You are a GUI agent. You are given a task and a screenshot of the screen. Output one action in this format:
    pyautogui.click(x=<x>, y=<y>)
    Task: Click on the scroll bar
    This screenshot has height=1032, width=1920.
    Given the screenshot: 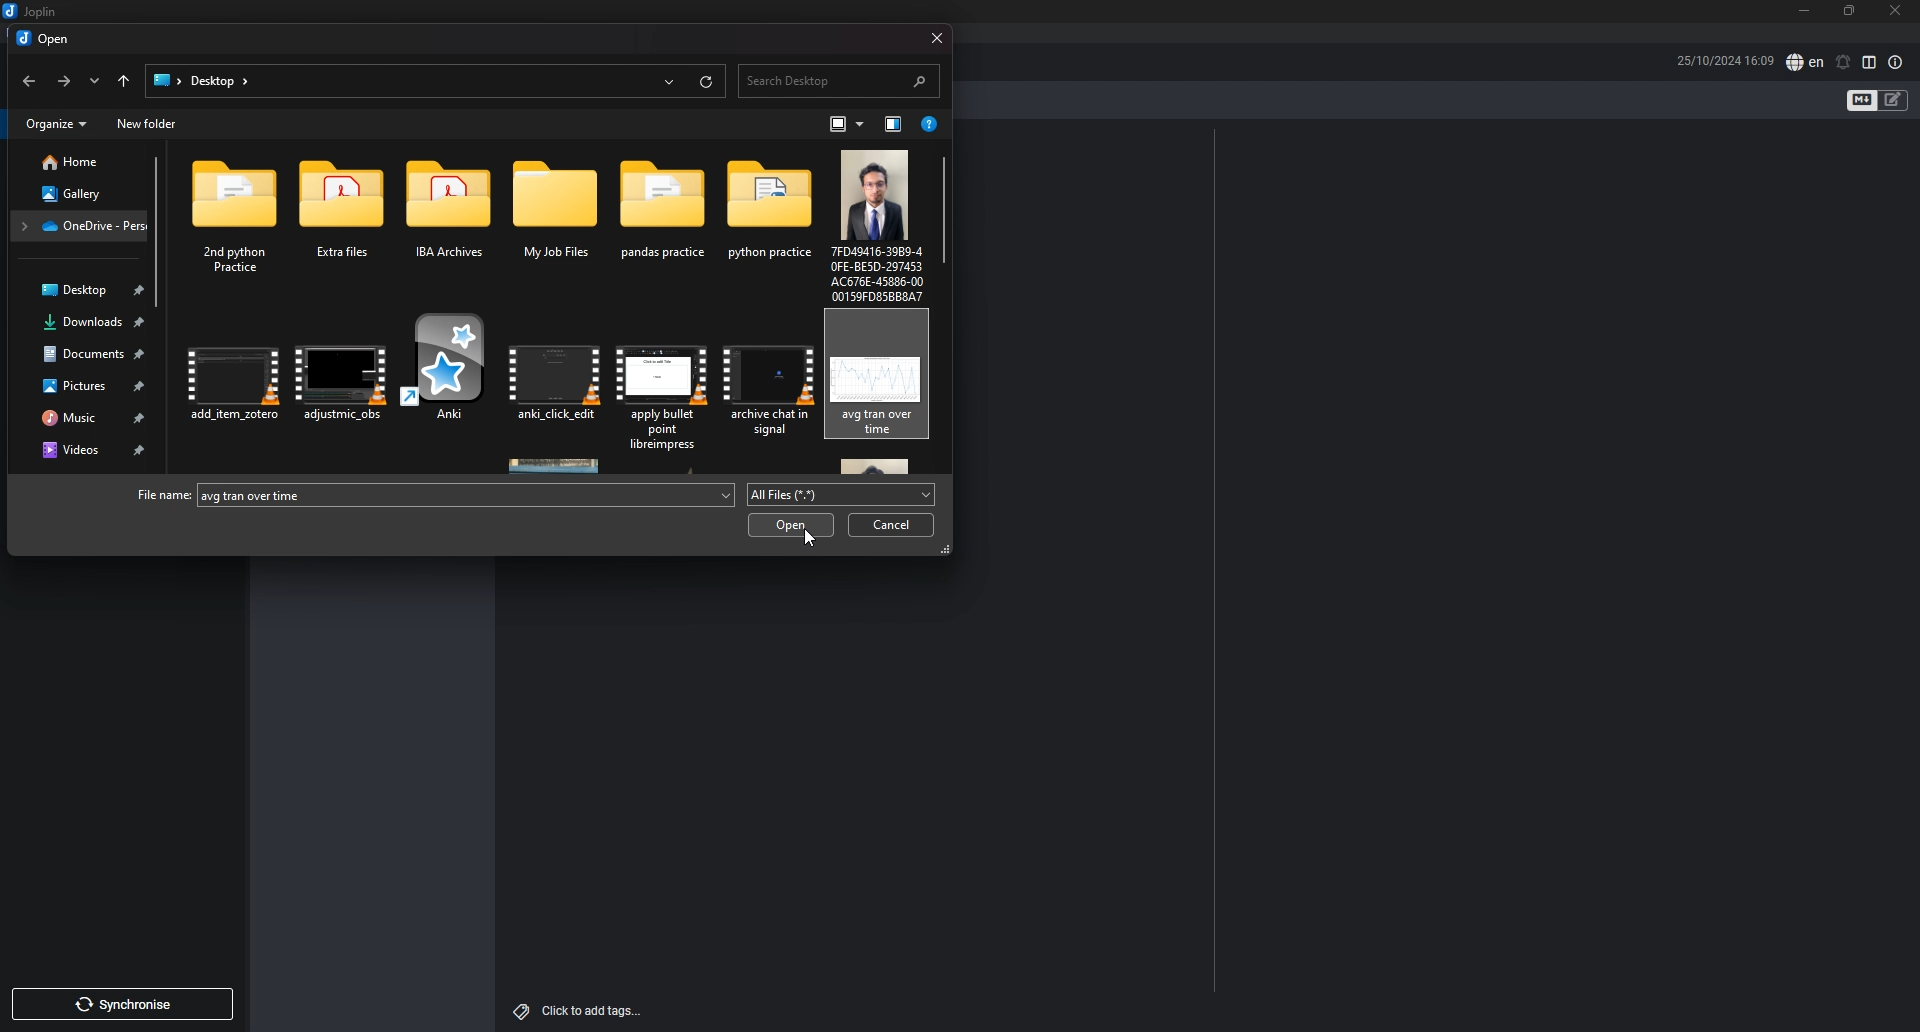 What is the action you would take?
    pyautogui.click(x=161, y=232)
    